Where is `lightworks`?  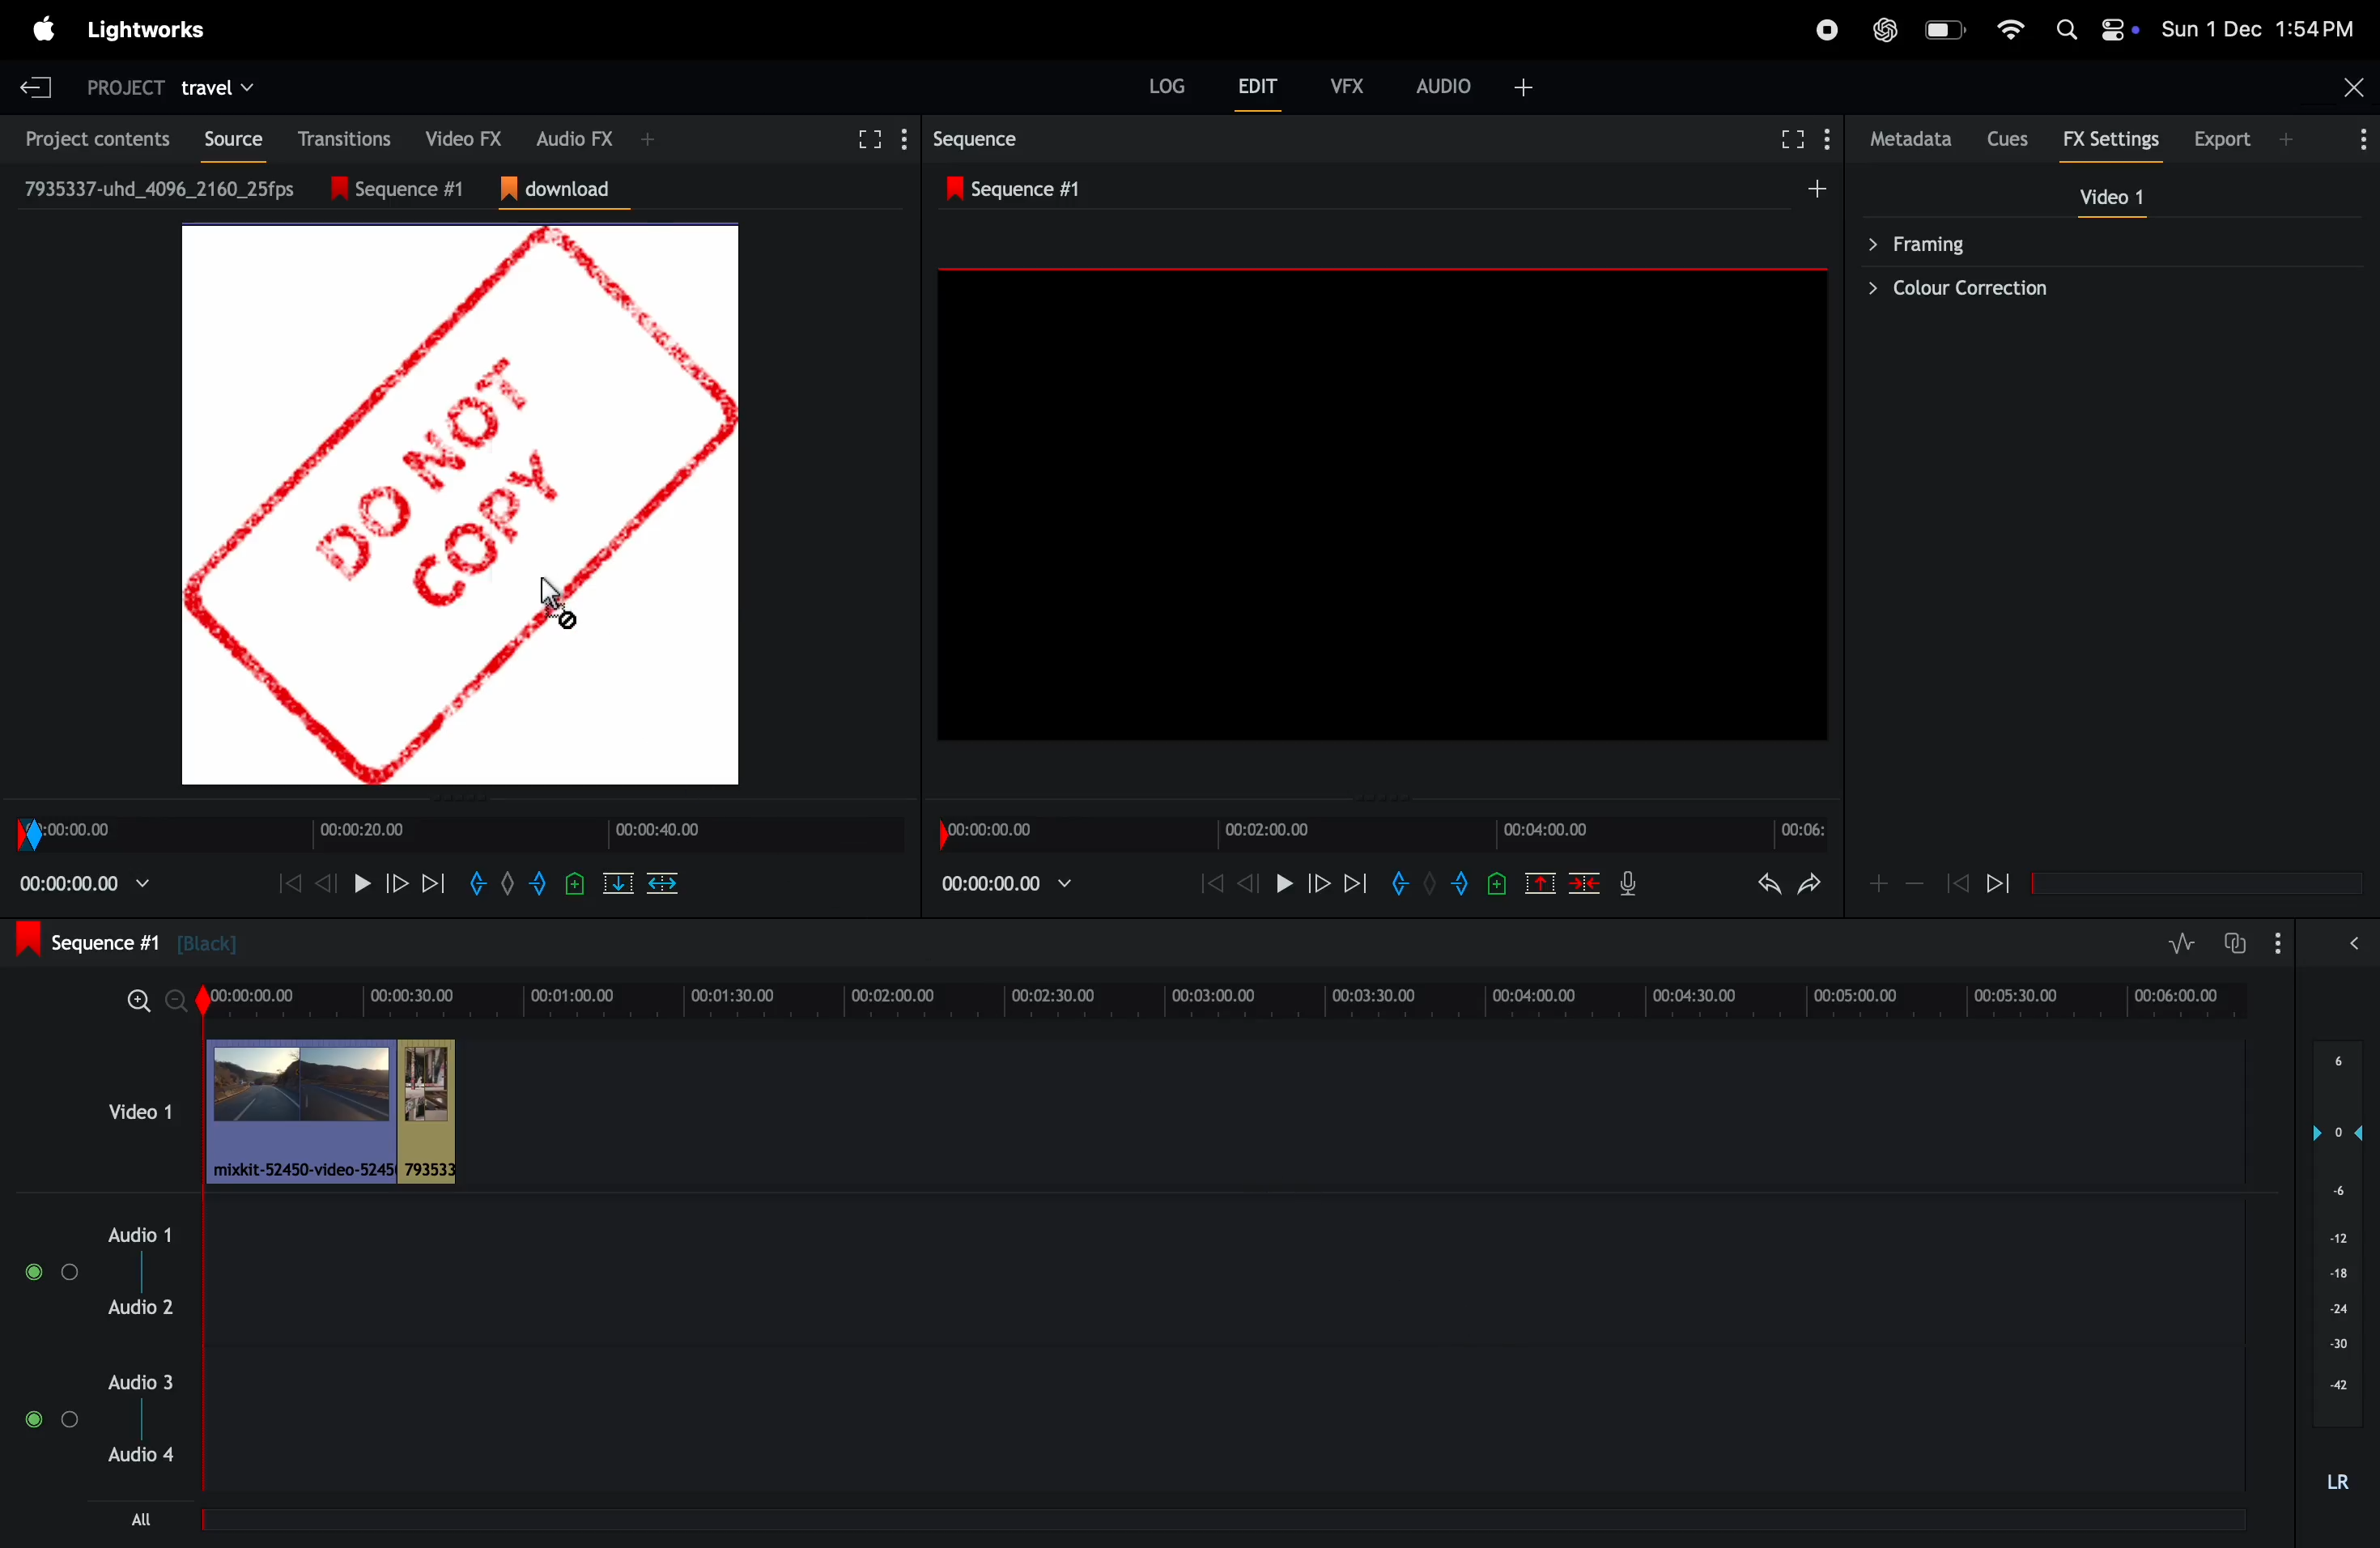 lightworks is located at coordinates (145, 30).